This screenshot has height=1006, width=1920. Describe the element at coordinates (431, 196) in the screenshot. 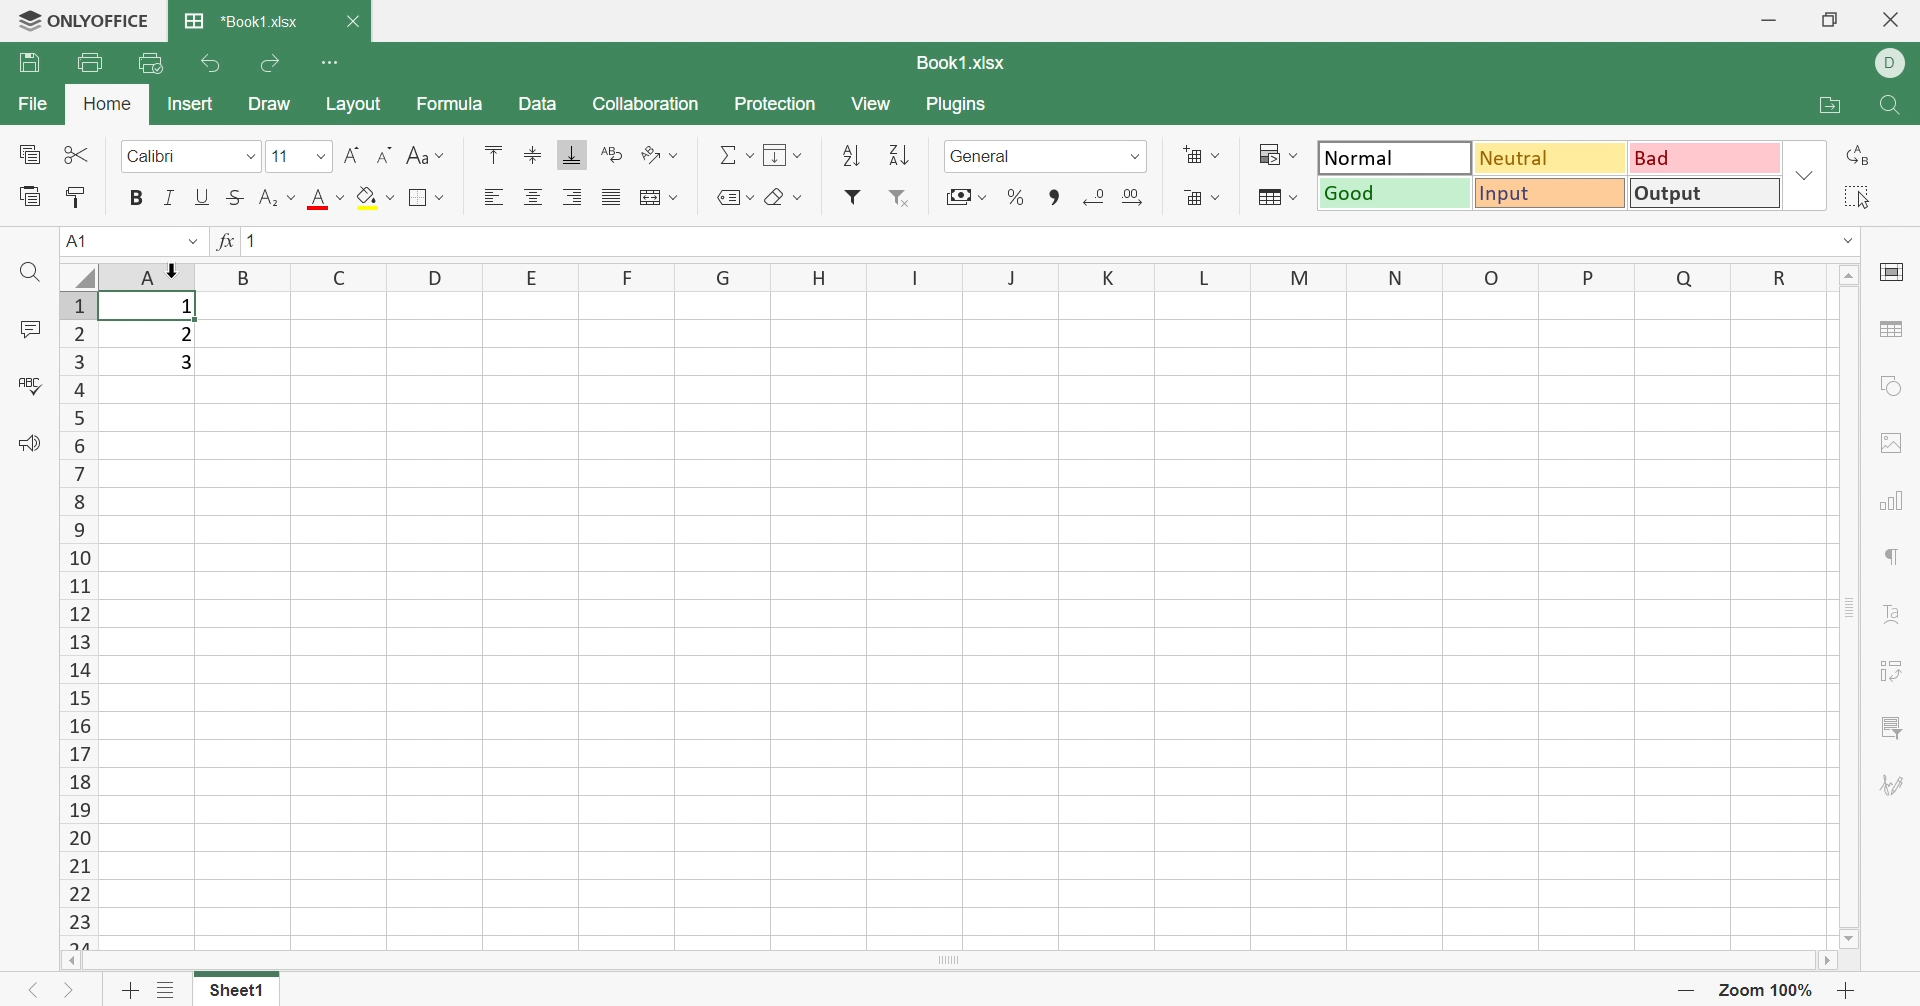

I see `Border` at that location.